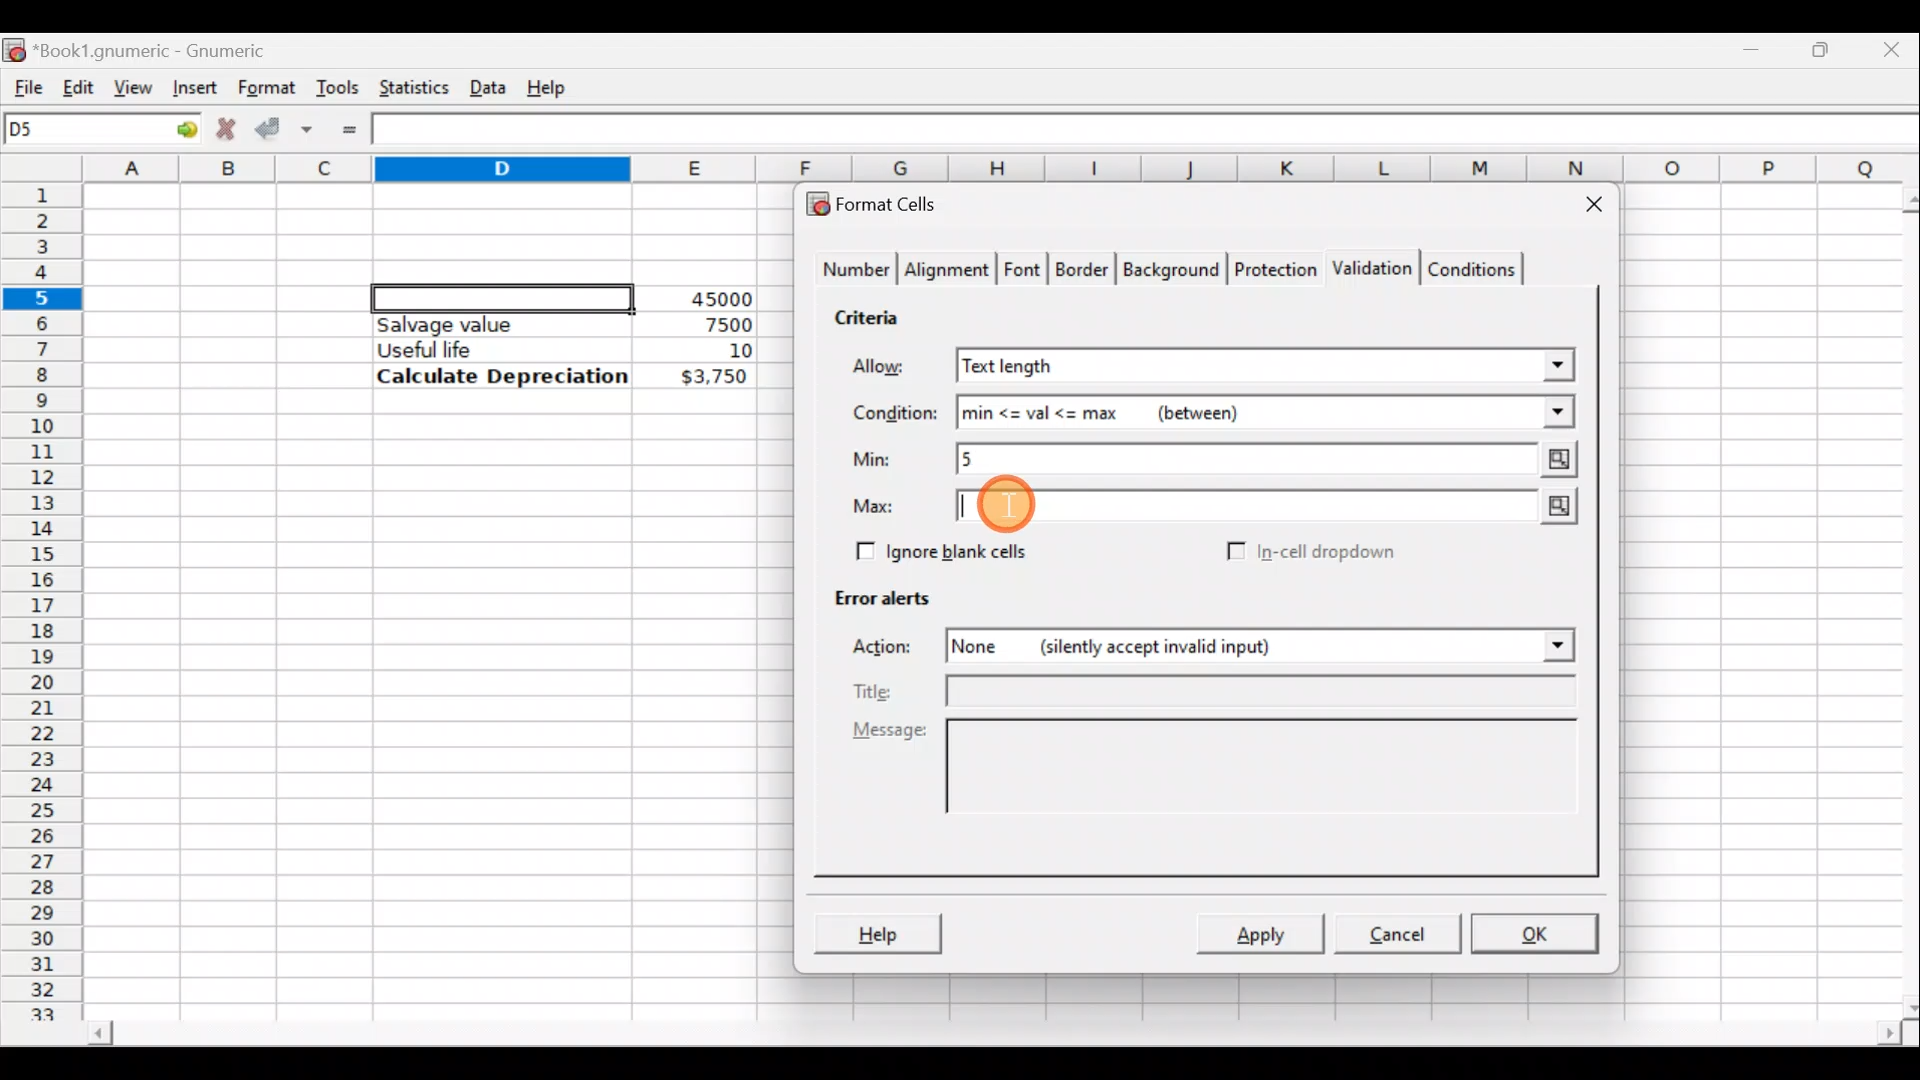 The width and height of the screenshot is (1920, 1080). What do you see at coordinates (876, 459) in the screenshot?
I see `Min` at bounding box center [876, 459].